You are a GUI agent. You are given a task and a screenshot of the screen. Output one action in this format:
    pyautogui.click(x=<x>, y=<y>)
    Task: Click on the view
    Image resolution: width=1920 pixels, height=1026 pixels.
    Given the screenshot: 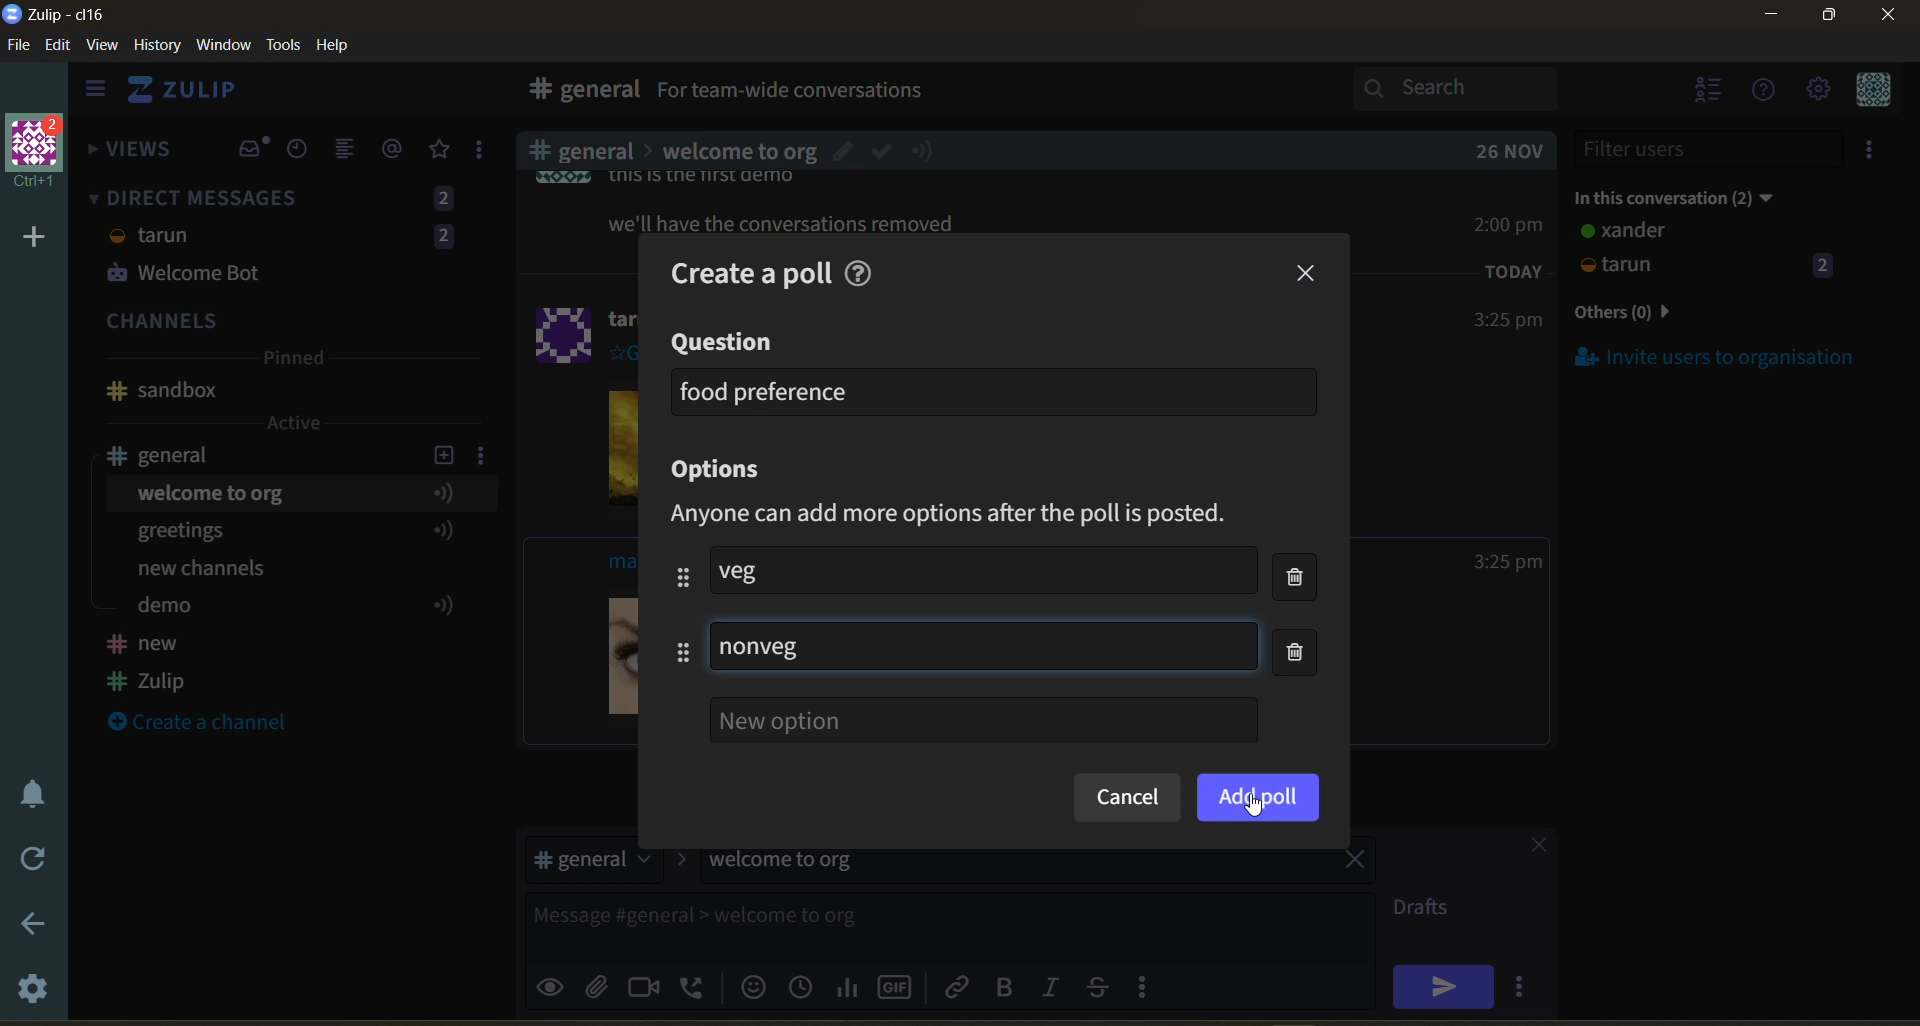 What is the action you would take?
    pyautogui.click(x=103, y=46)
    